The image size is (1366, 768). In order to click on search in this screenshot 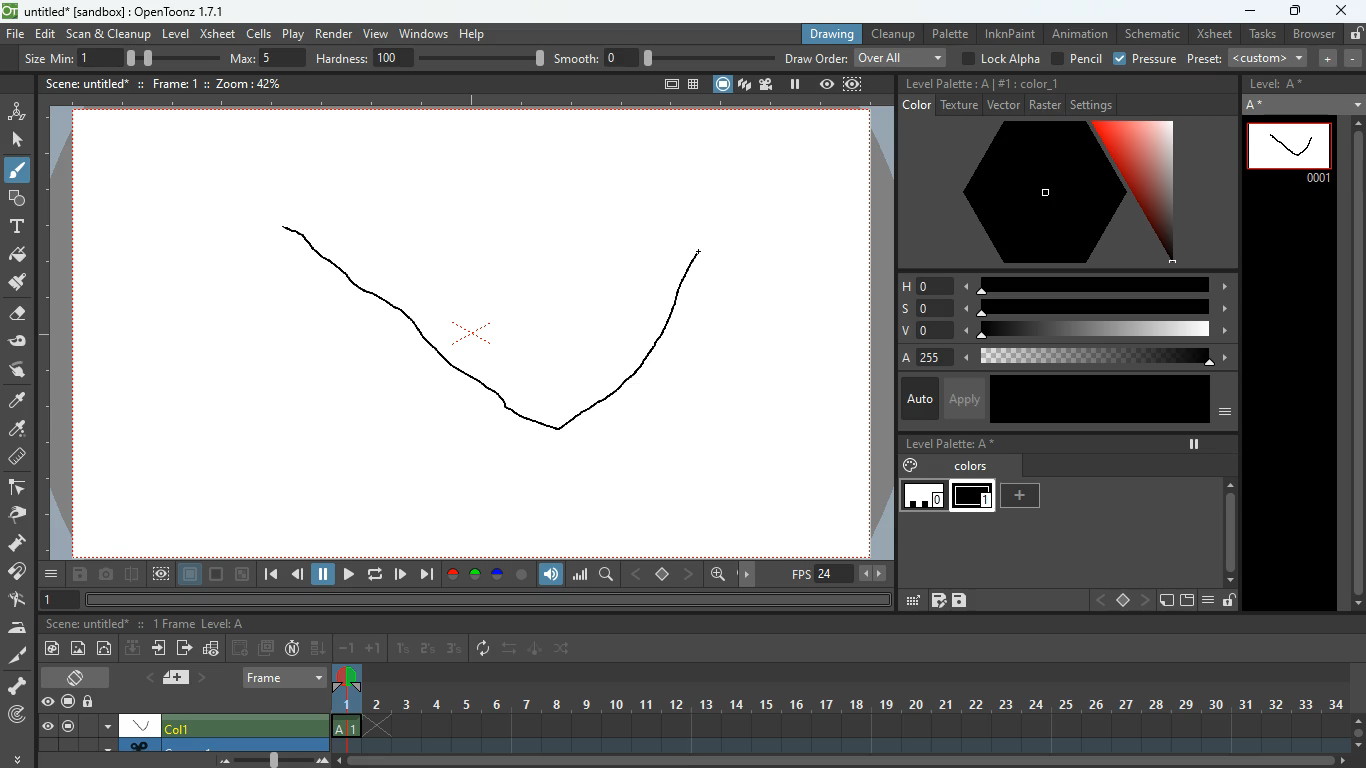, I will do `click(608, 577)`.